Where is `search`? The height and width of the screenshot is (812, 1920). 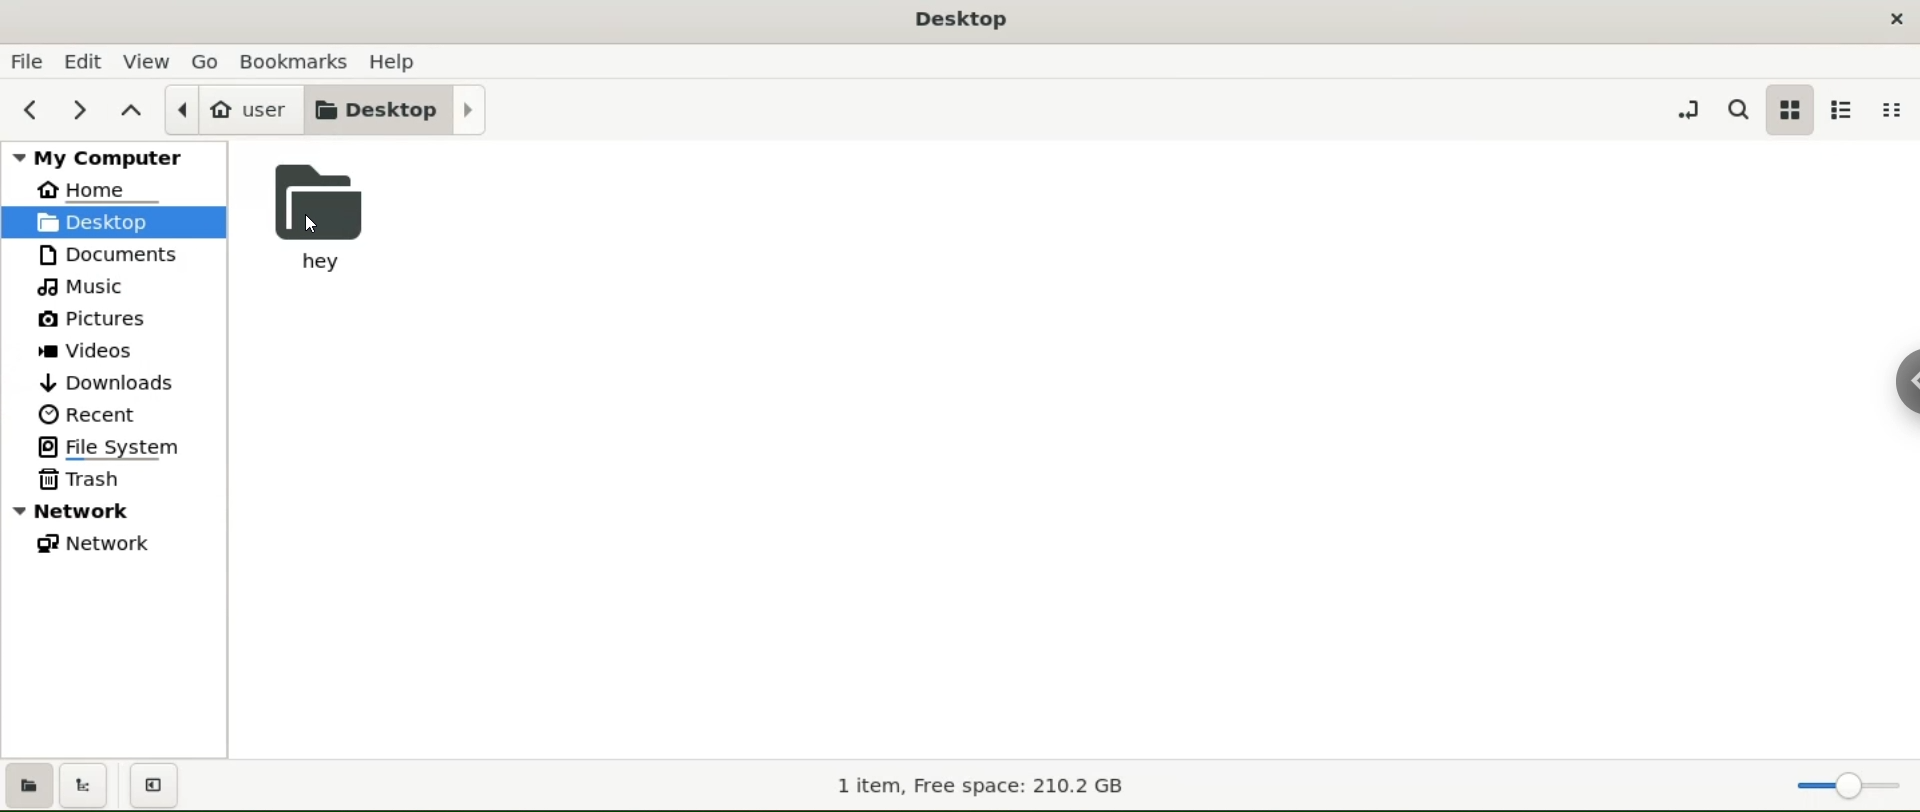
search is located at coordinates (1738, 110).